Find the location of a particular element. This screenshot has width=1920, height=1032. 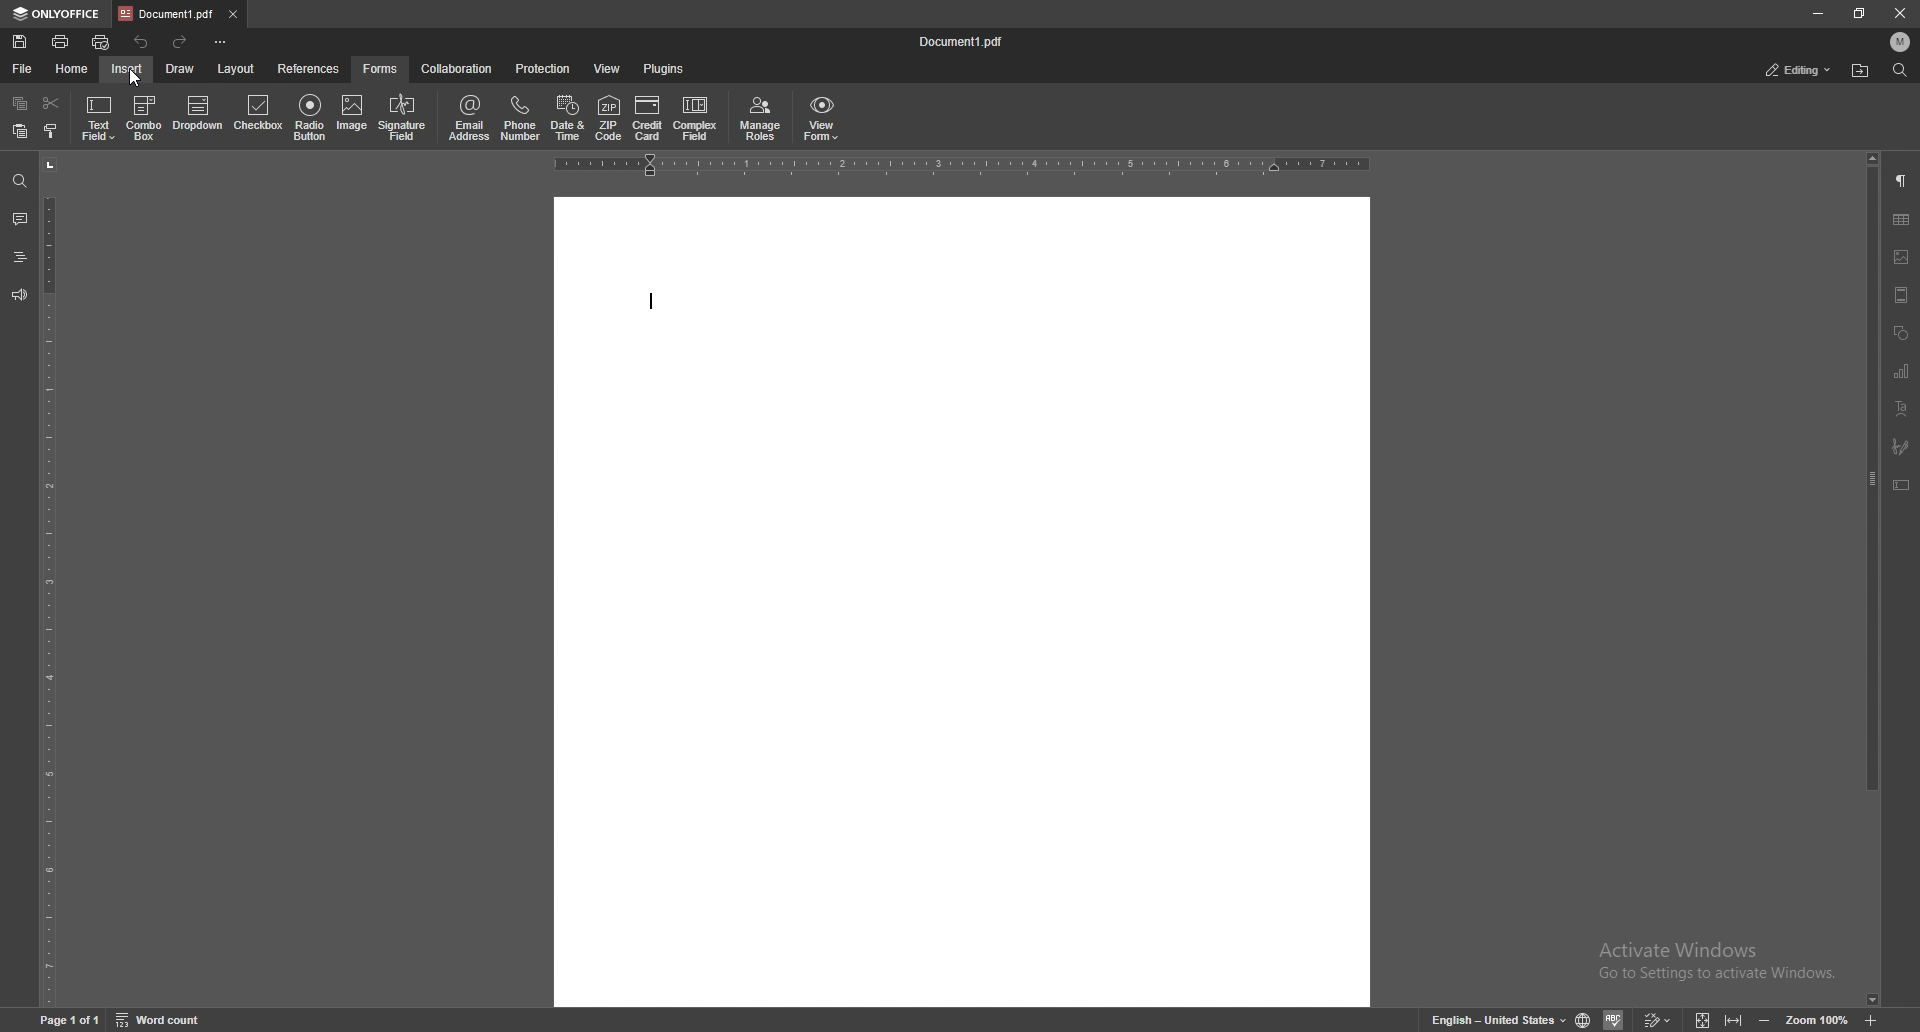

text box is located at coordinates (1903, 486).